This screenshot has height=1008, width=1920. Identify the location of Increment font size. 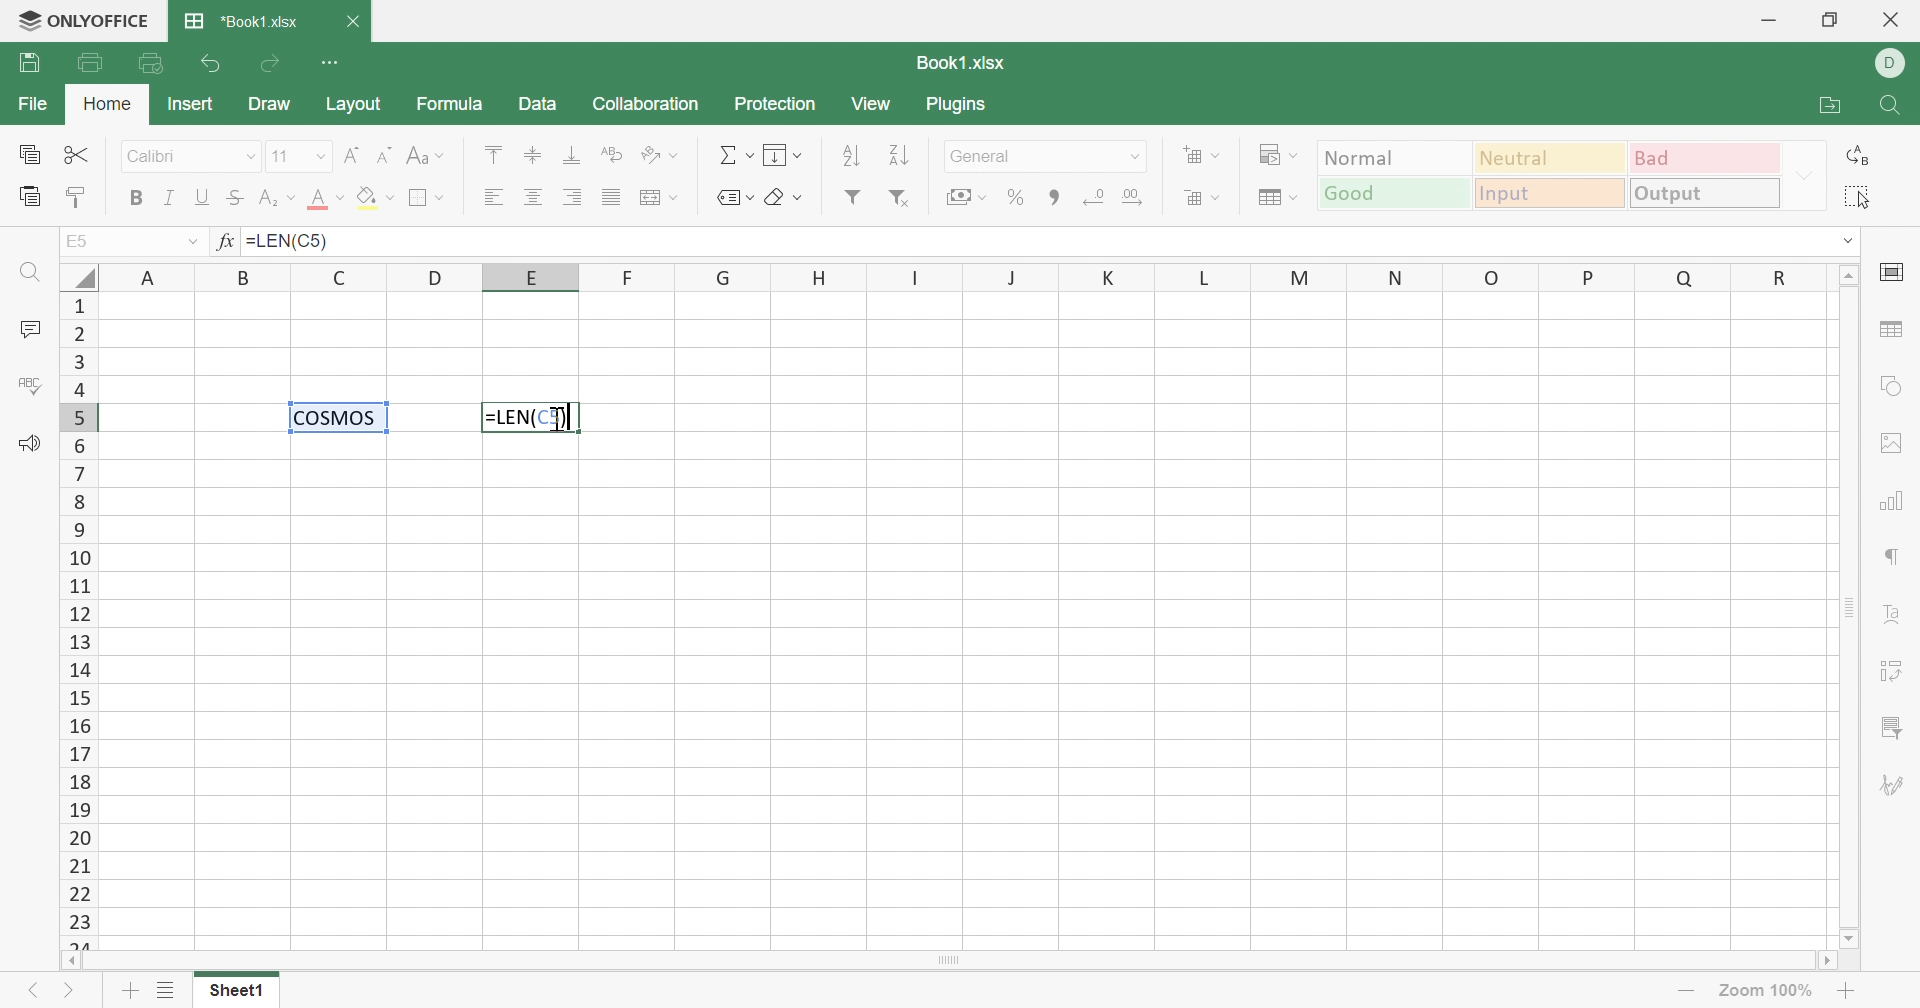
(354, 153).